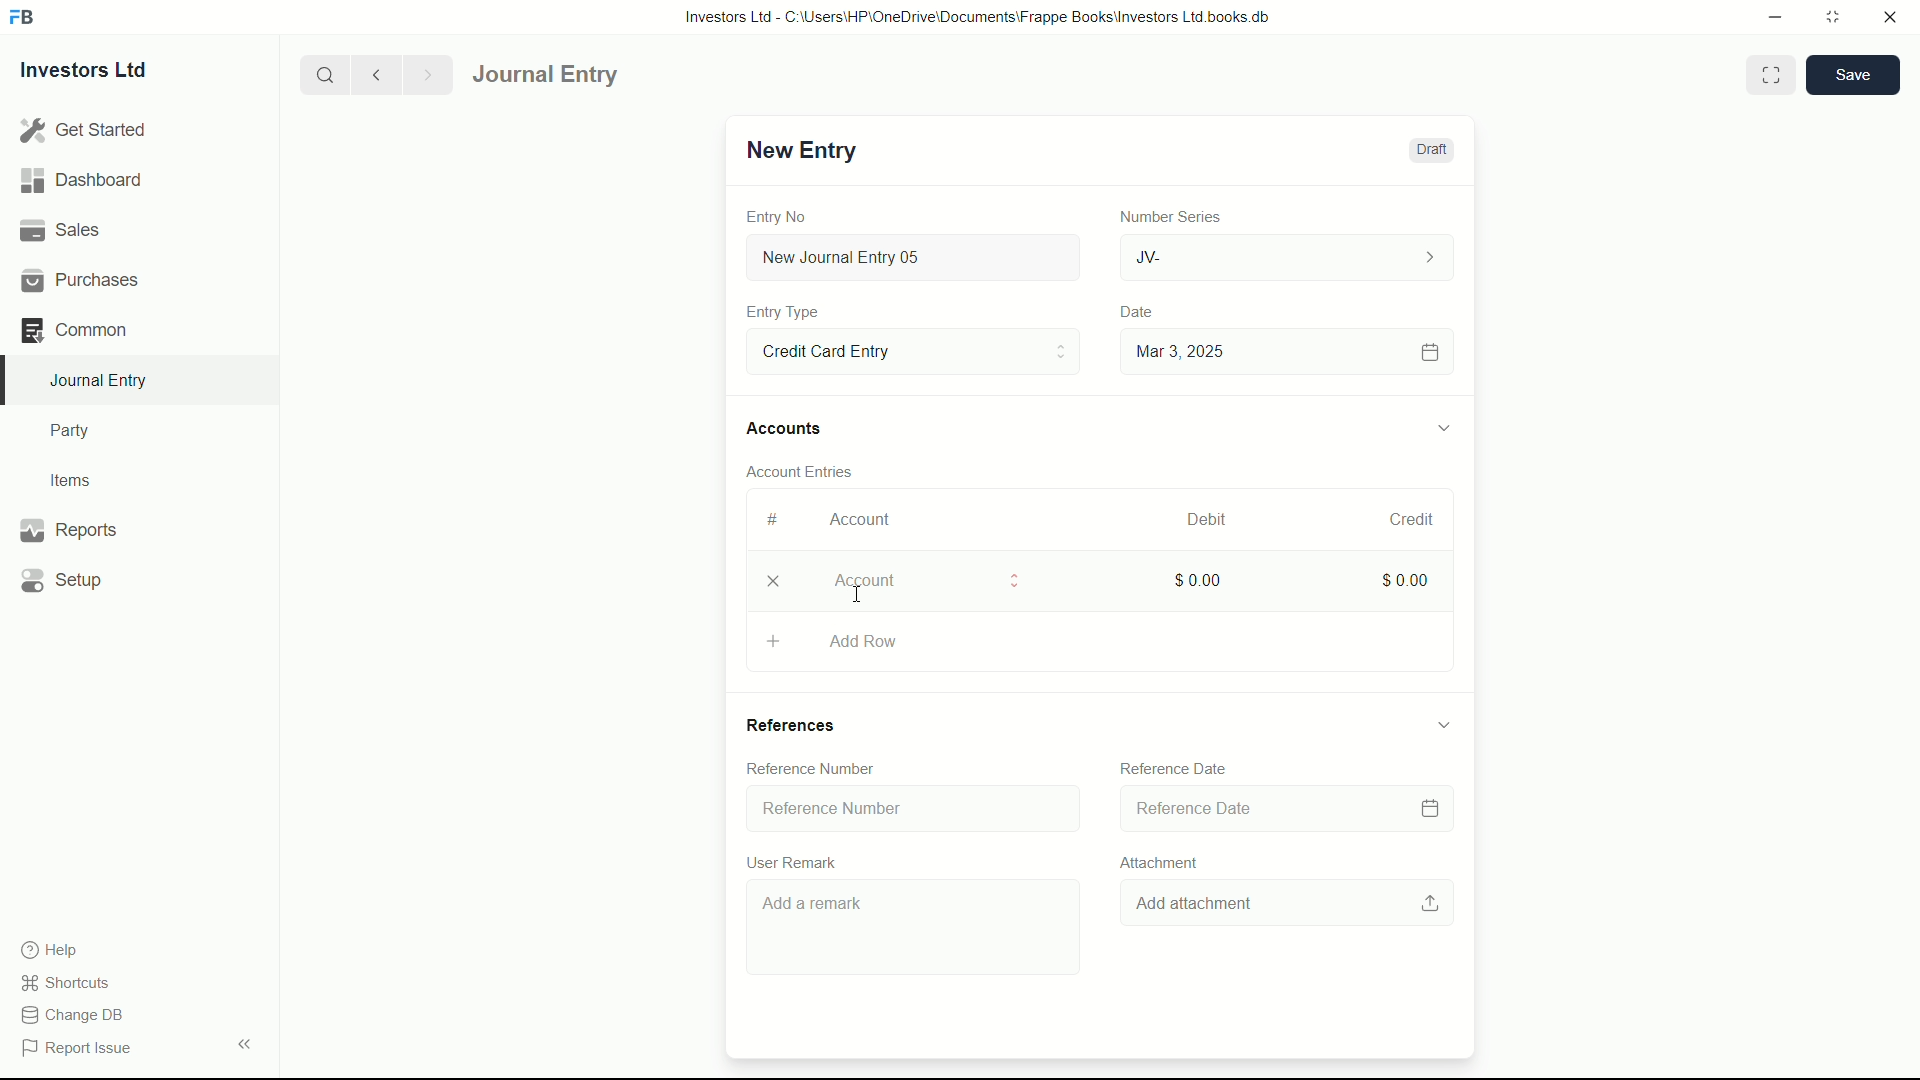 The image size is (1920, 1080). I want to click on Debit, so click(1198, 520).